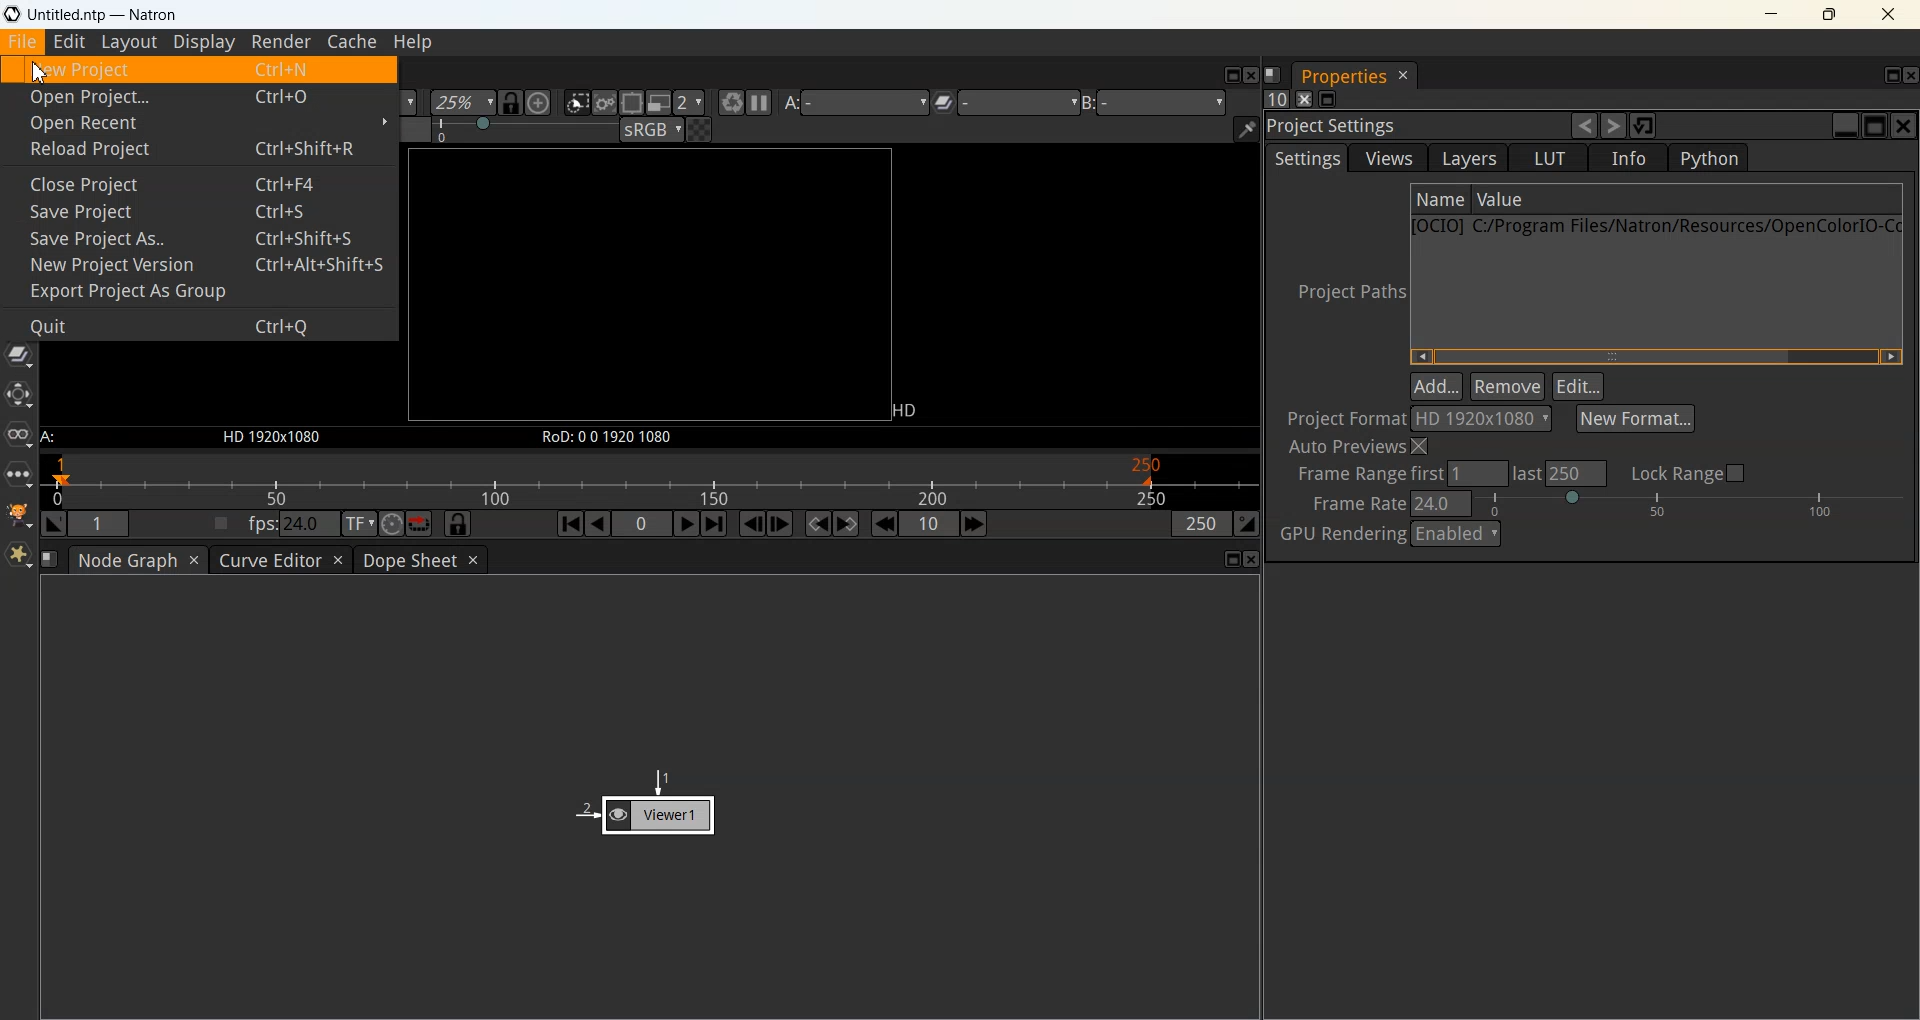 The image size is (1920, 1020). What do you see at coordinates (820, 524) in the screenshot?
I see `Previous keyframe` at bounding box center [820, 524].